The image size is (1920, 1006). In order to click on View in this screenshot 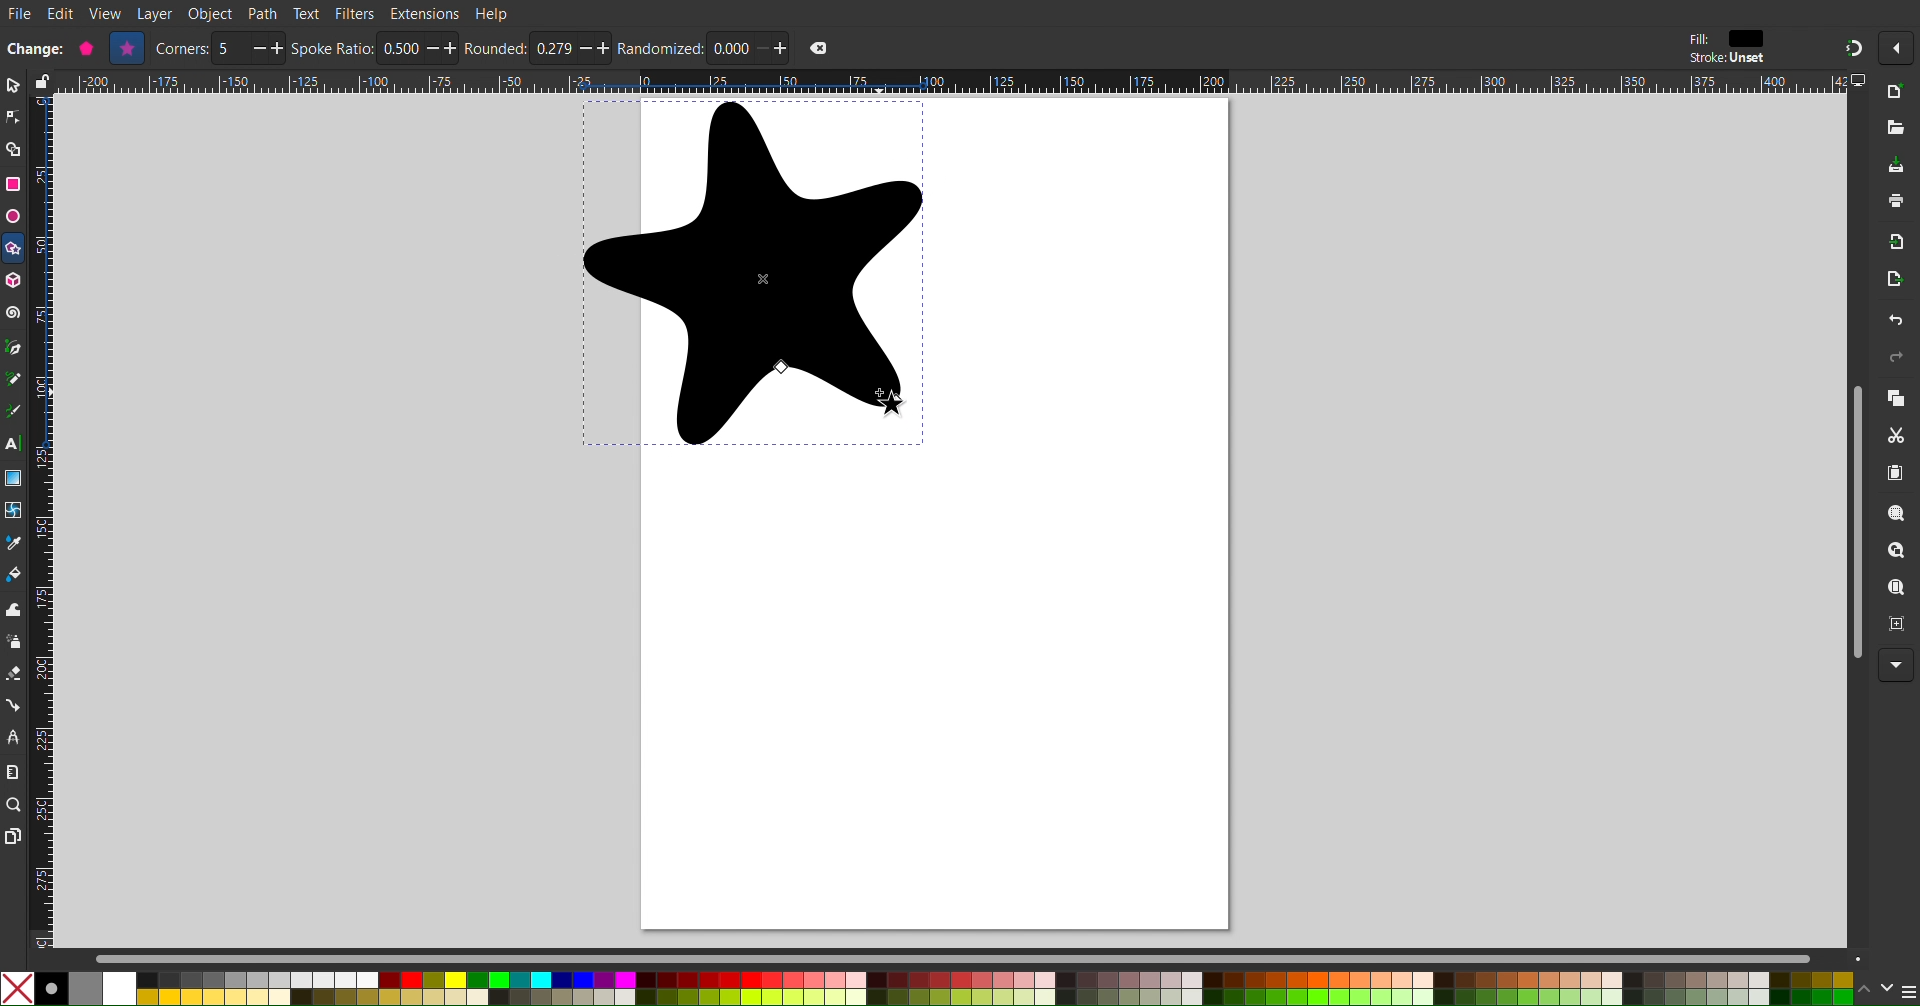, I will do `click(106, 14)`.